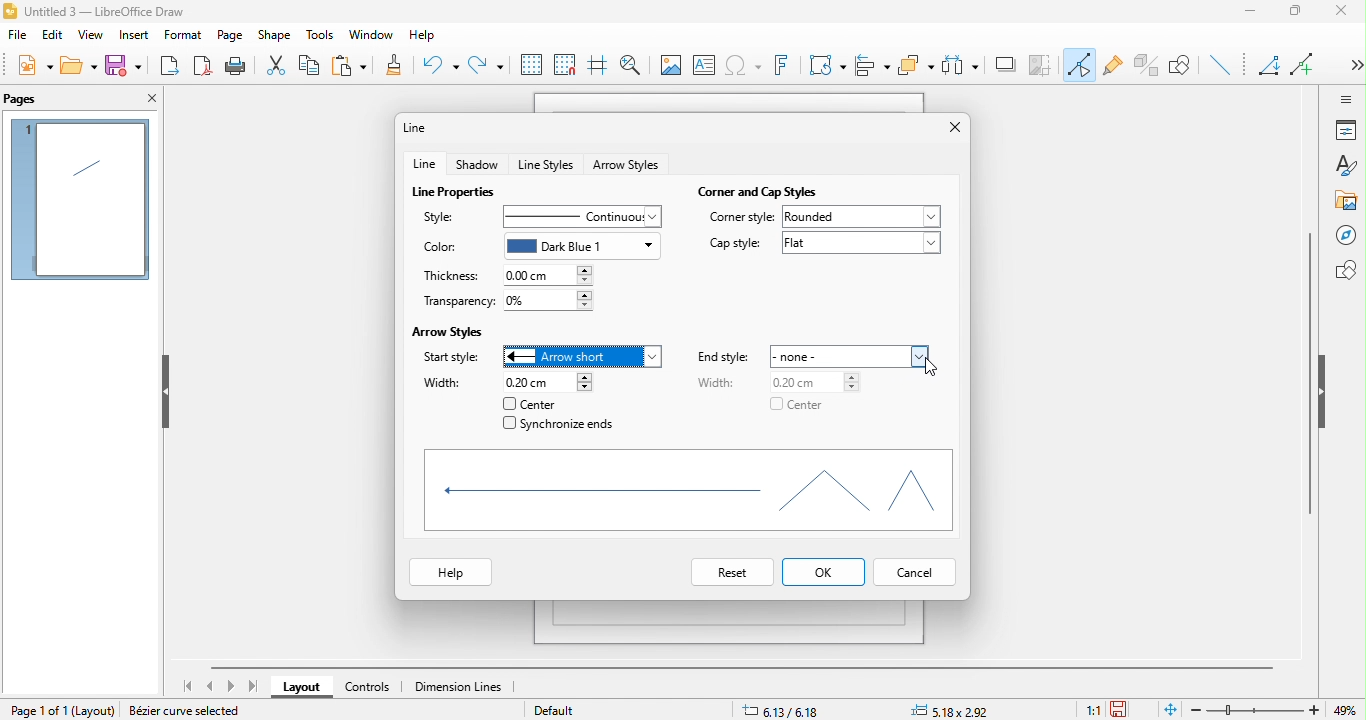  I want to click on layout, so click(301, 689).